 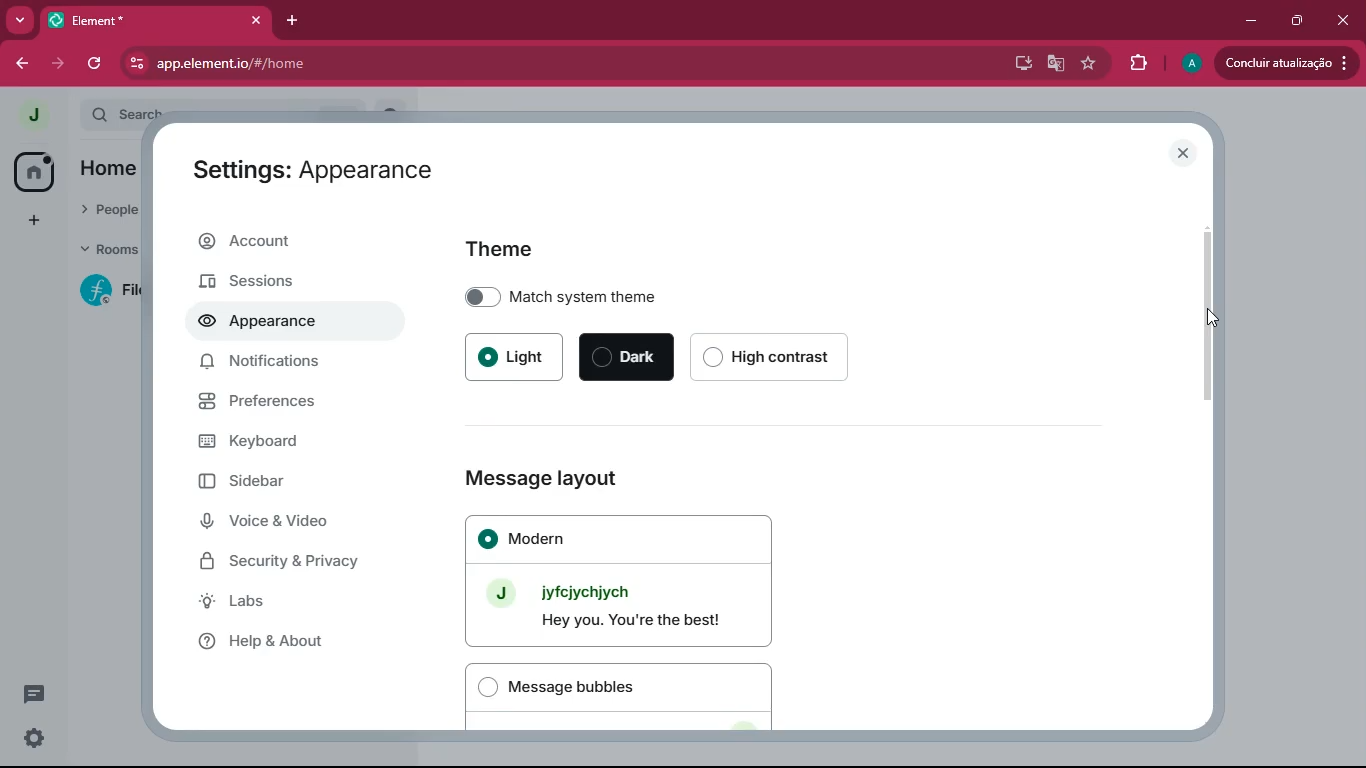 I want to click on appearance, so click(x=265, y=324).